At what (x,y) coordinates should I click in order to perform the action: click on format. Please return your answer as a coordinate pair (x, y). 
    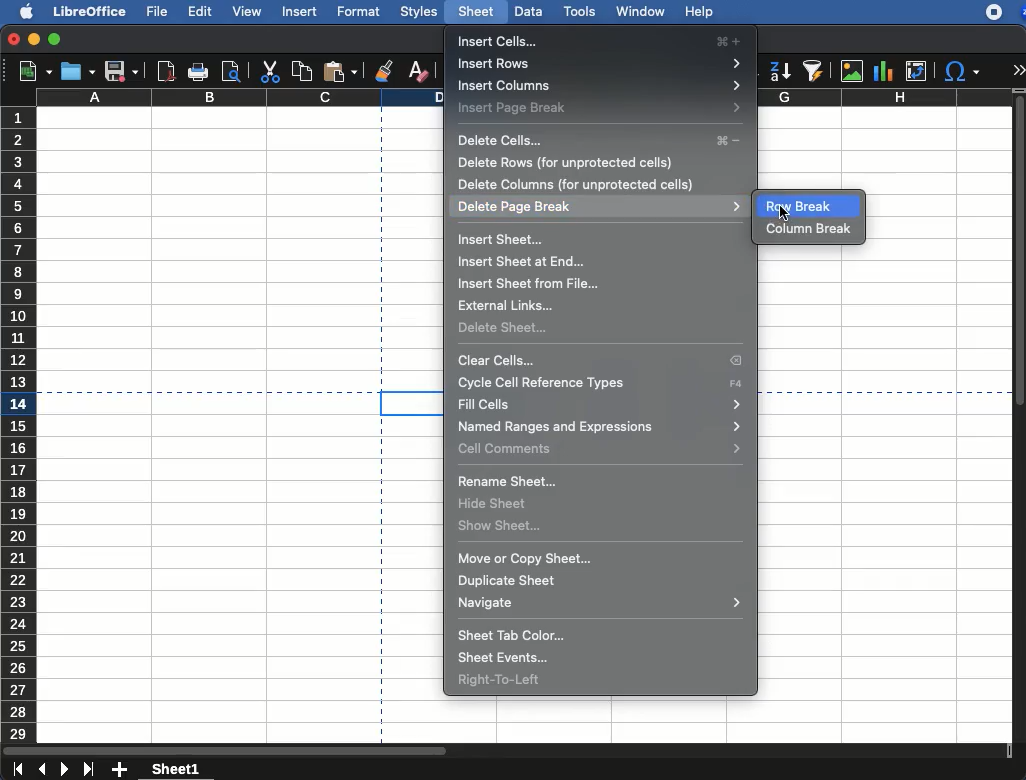
    Looking at the image, I should click on (358, 10).